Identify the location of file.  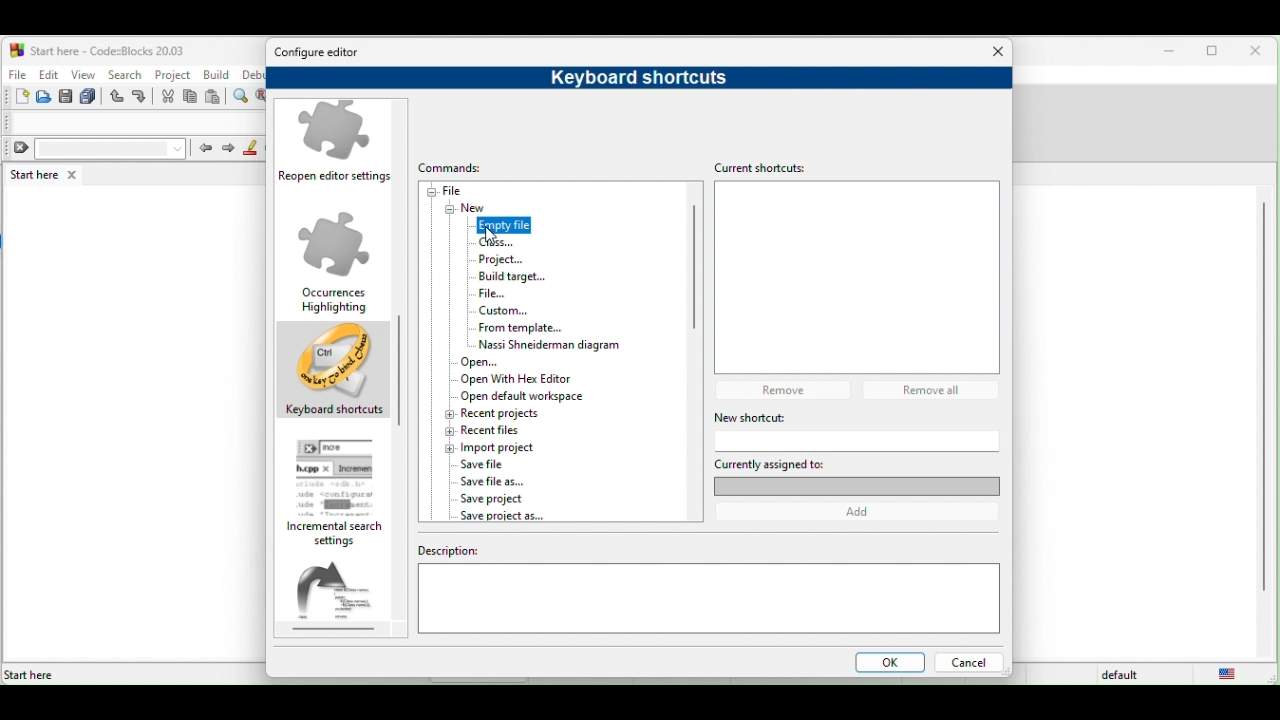
(456, 191).